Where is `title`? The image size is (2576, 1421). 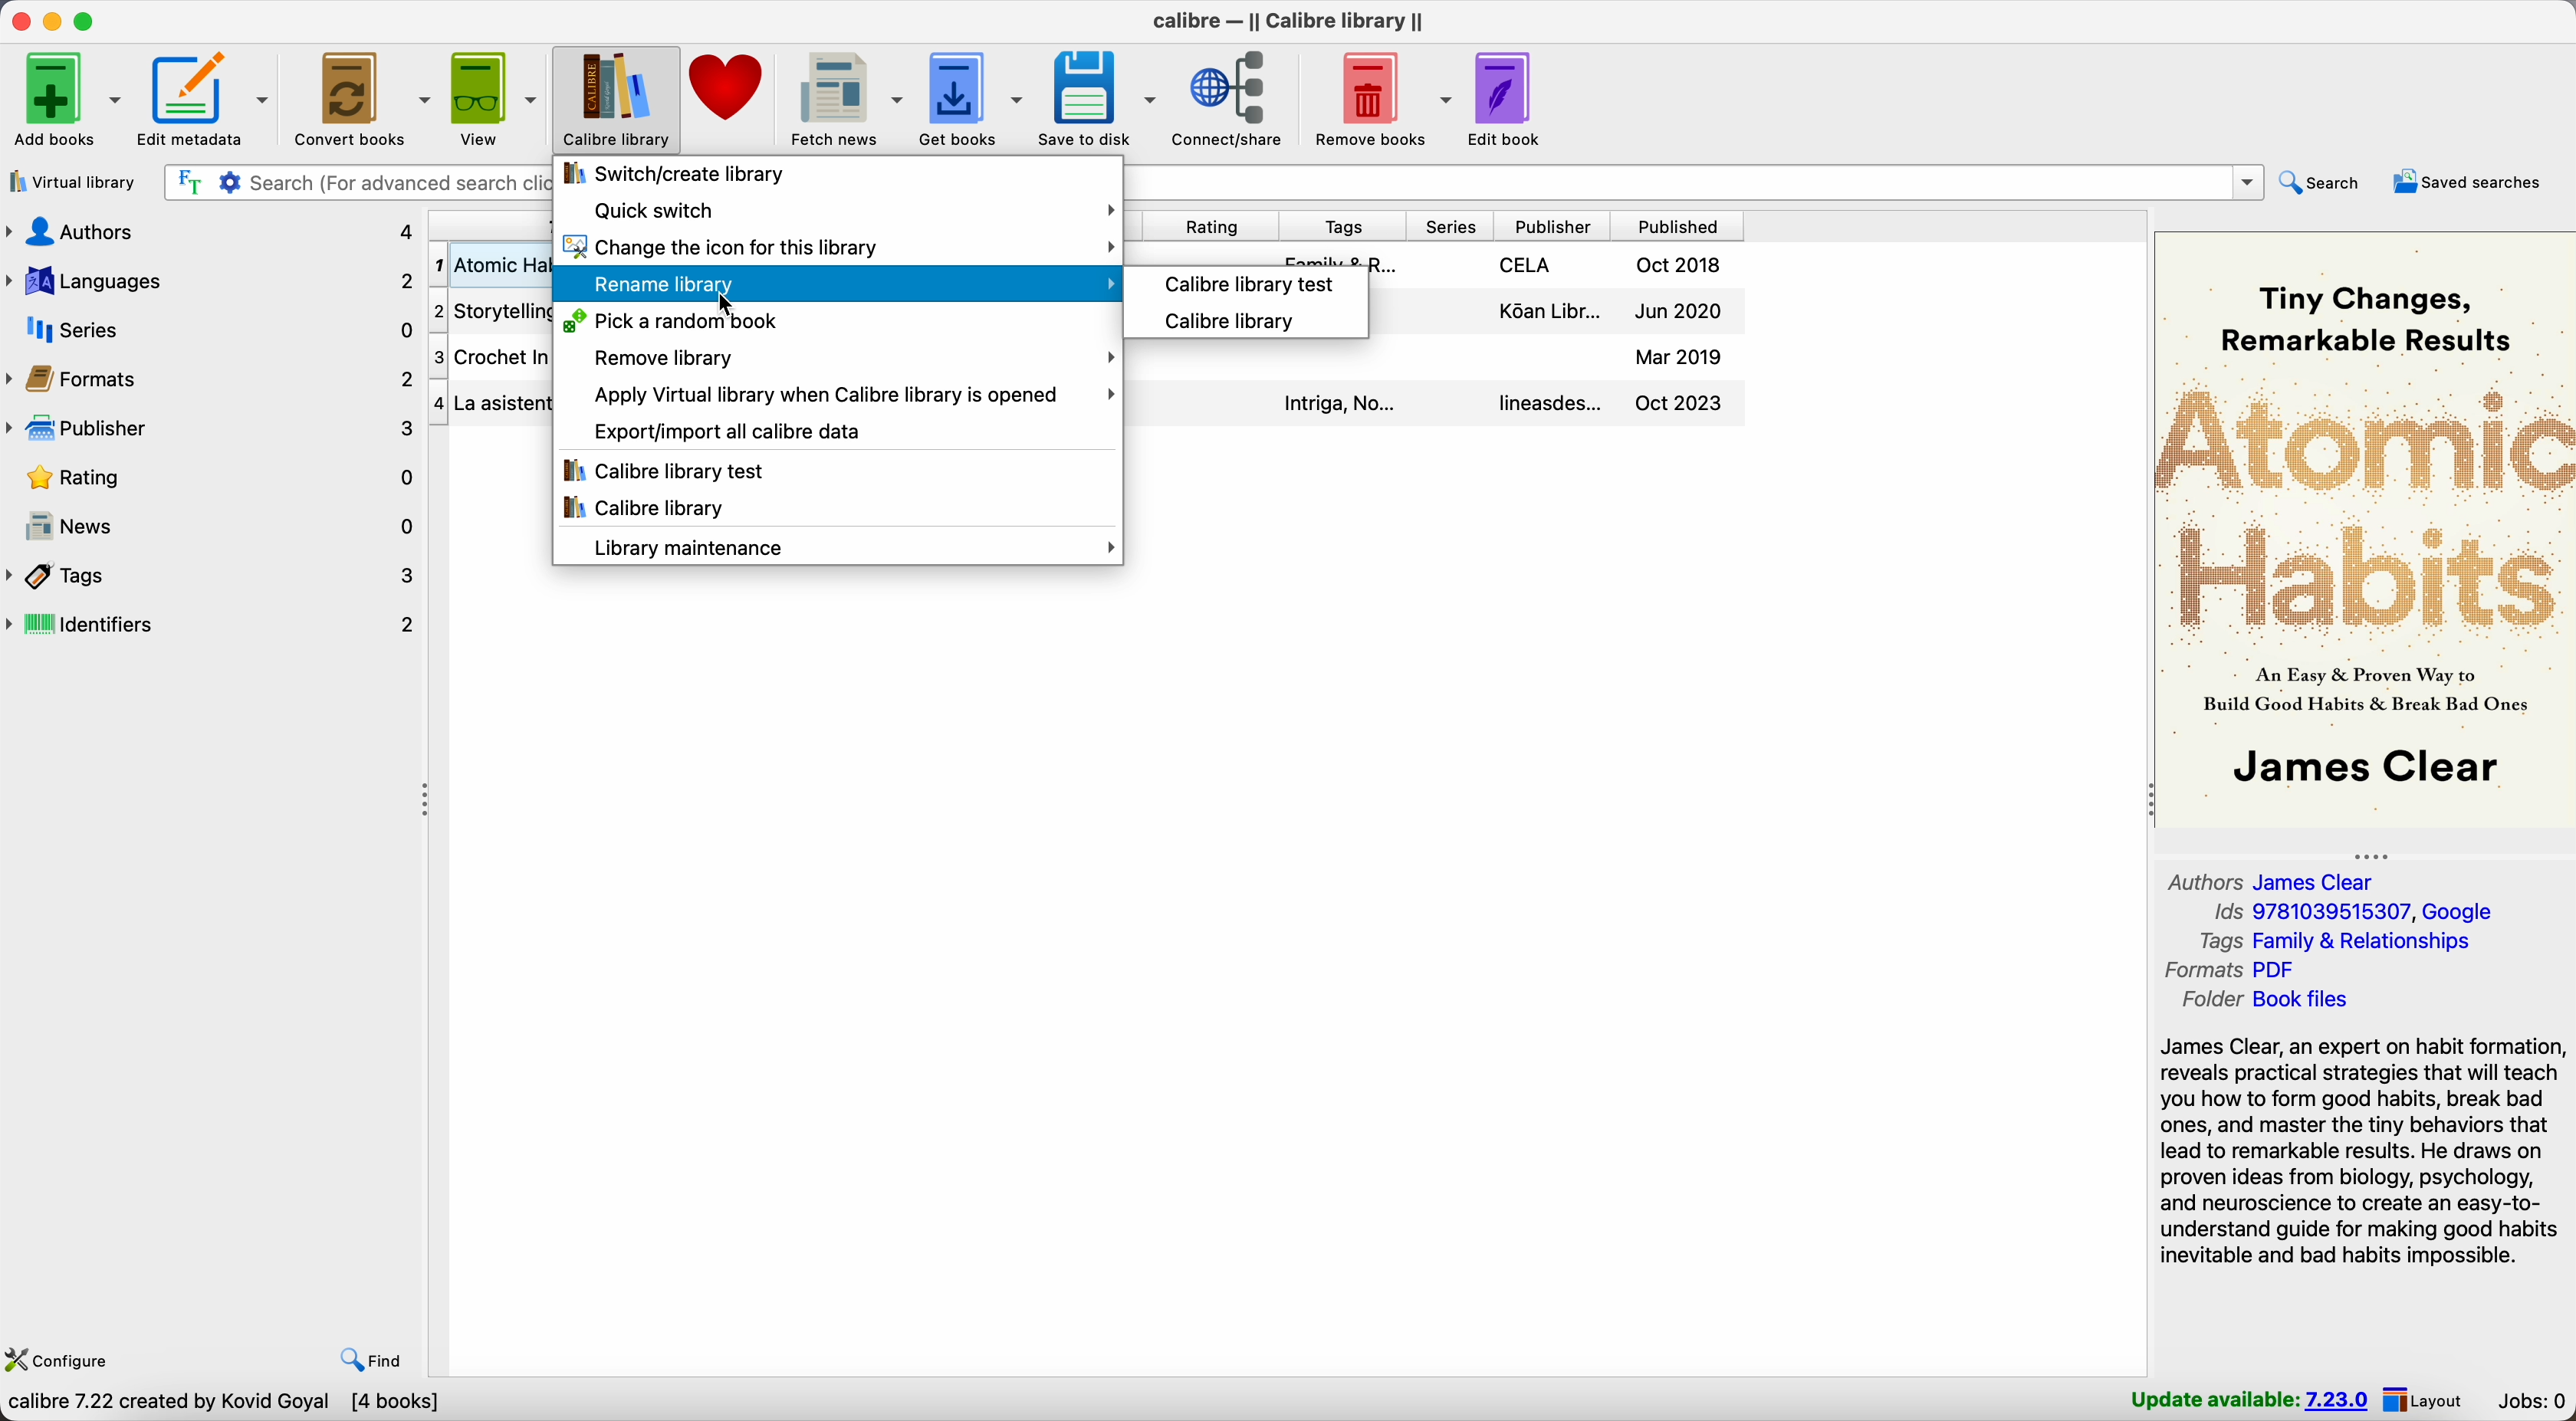 title is located at coordinates (489, 226).